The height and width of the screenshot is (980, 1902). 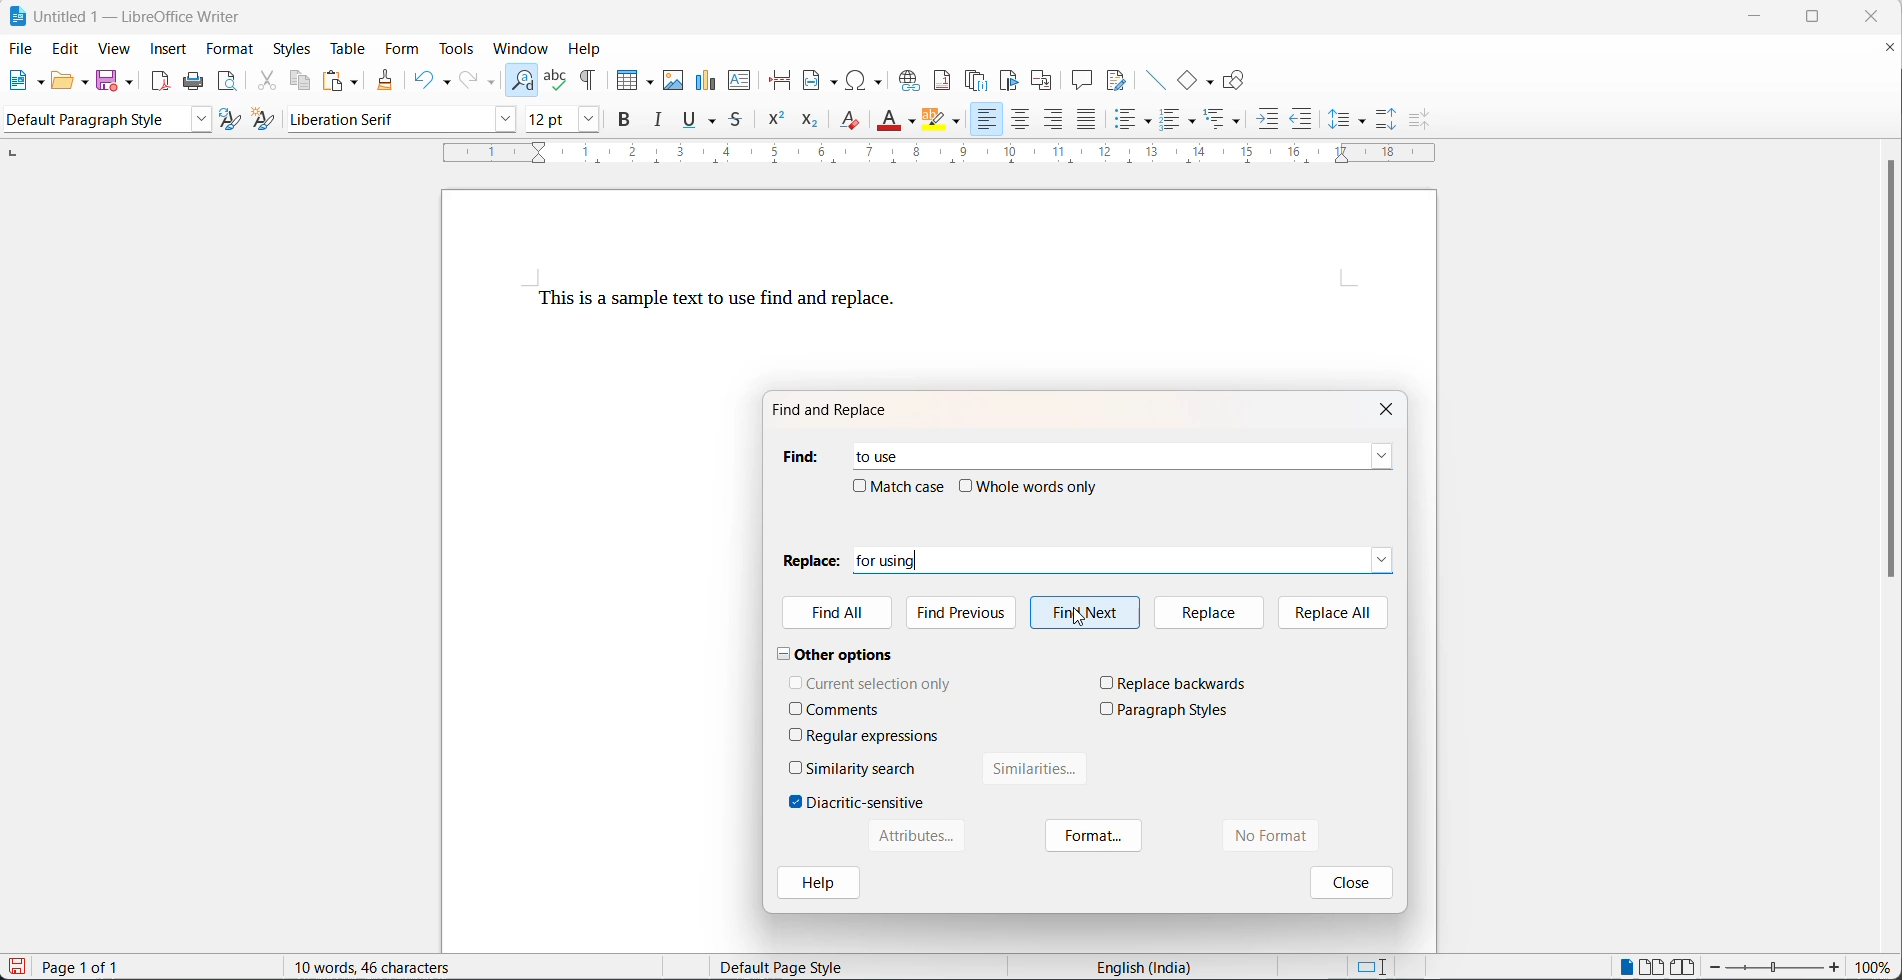 I want to click on toggle ordered list options, so click(x=1195, y=123).